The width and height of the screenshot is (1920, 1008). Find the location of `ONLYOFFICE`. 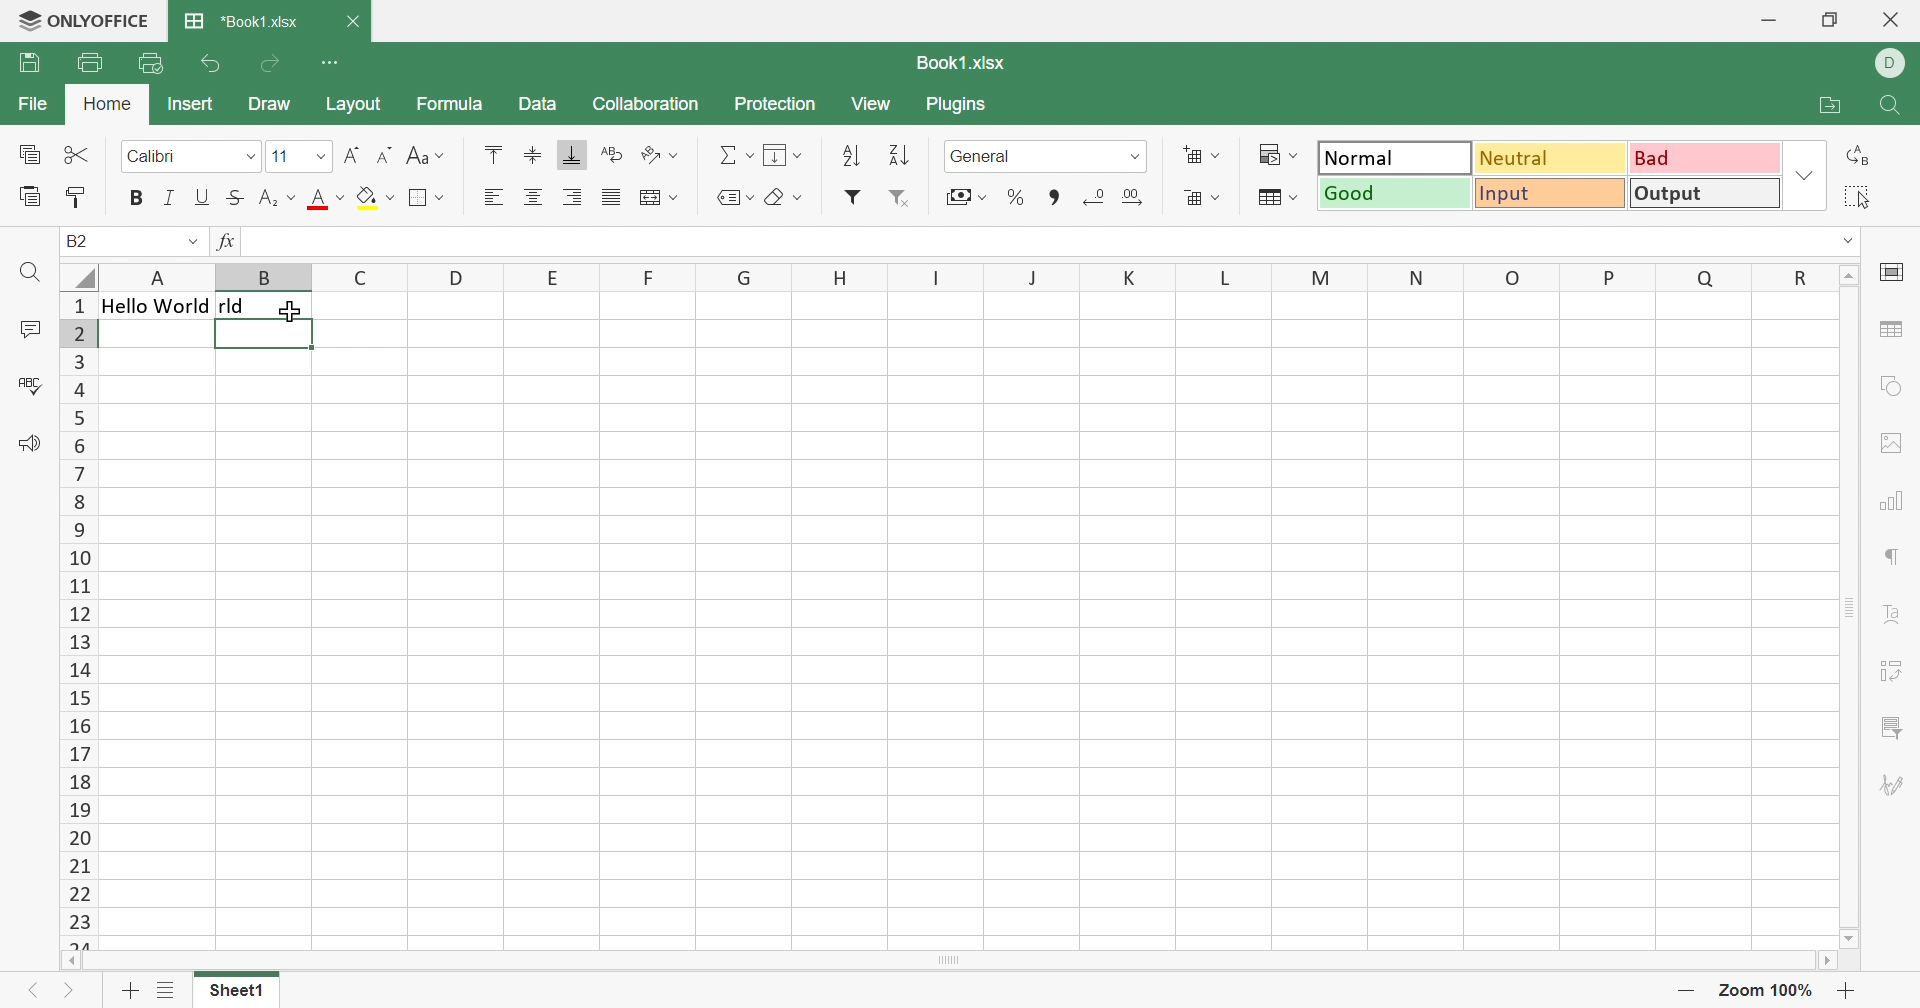

ONLYOFFICE is located at coordinates (77, 19).